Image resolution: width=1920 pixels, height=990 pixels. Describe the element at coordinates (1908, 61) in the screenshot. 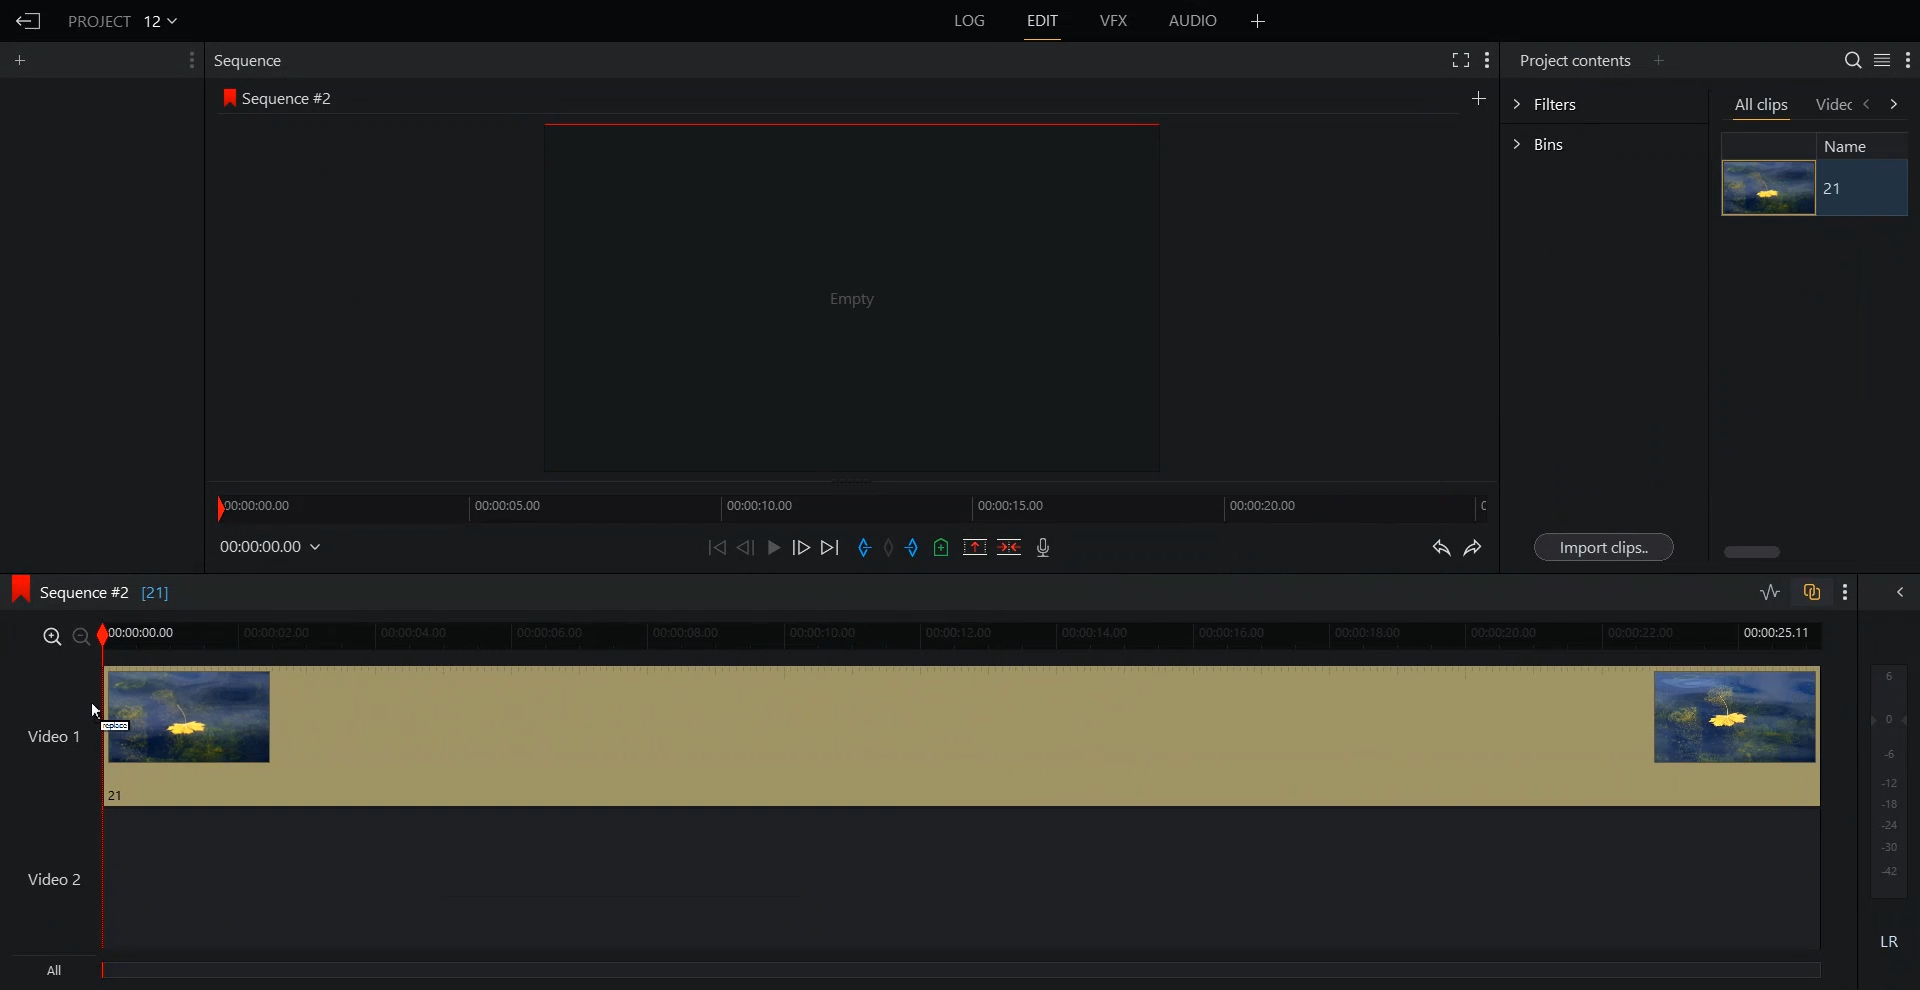

I see `Show Setting Menu` at that location.